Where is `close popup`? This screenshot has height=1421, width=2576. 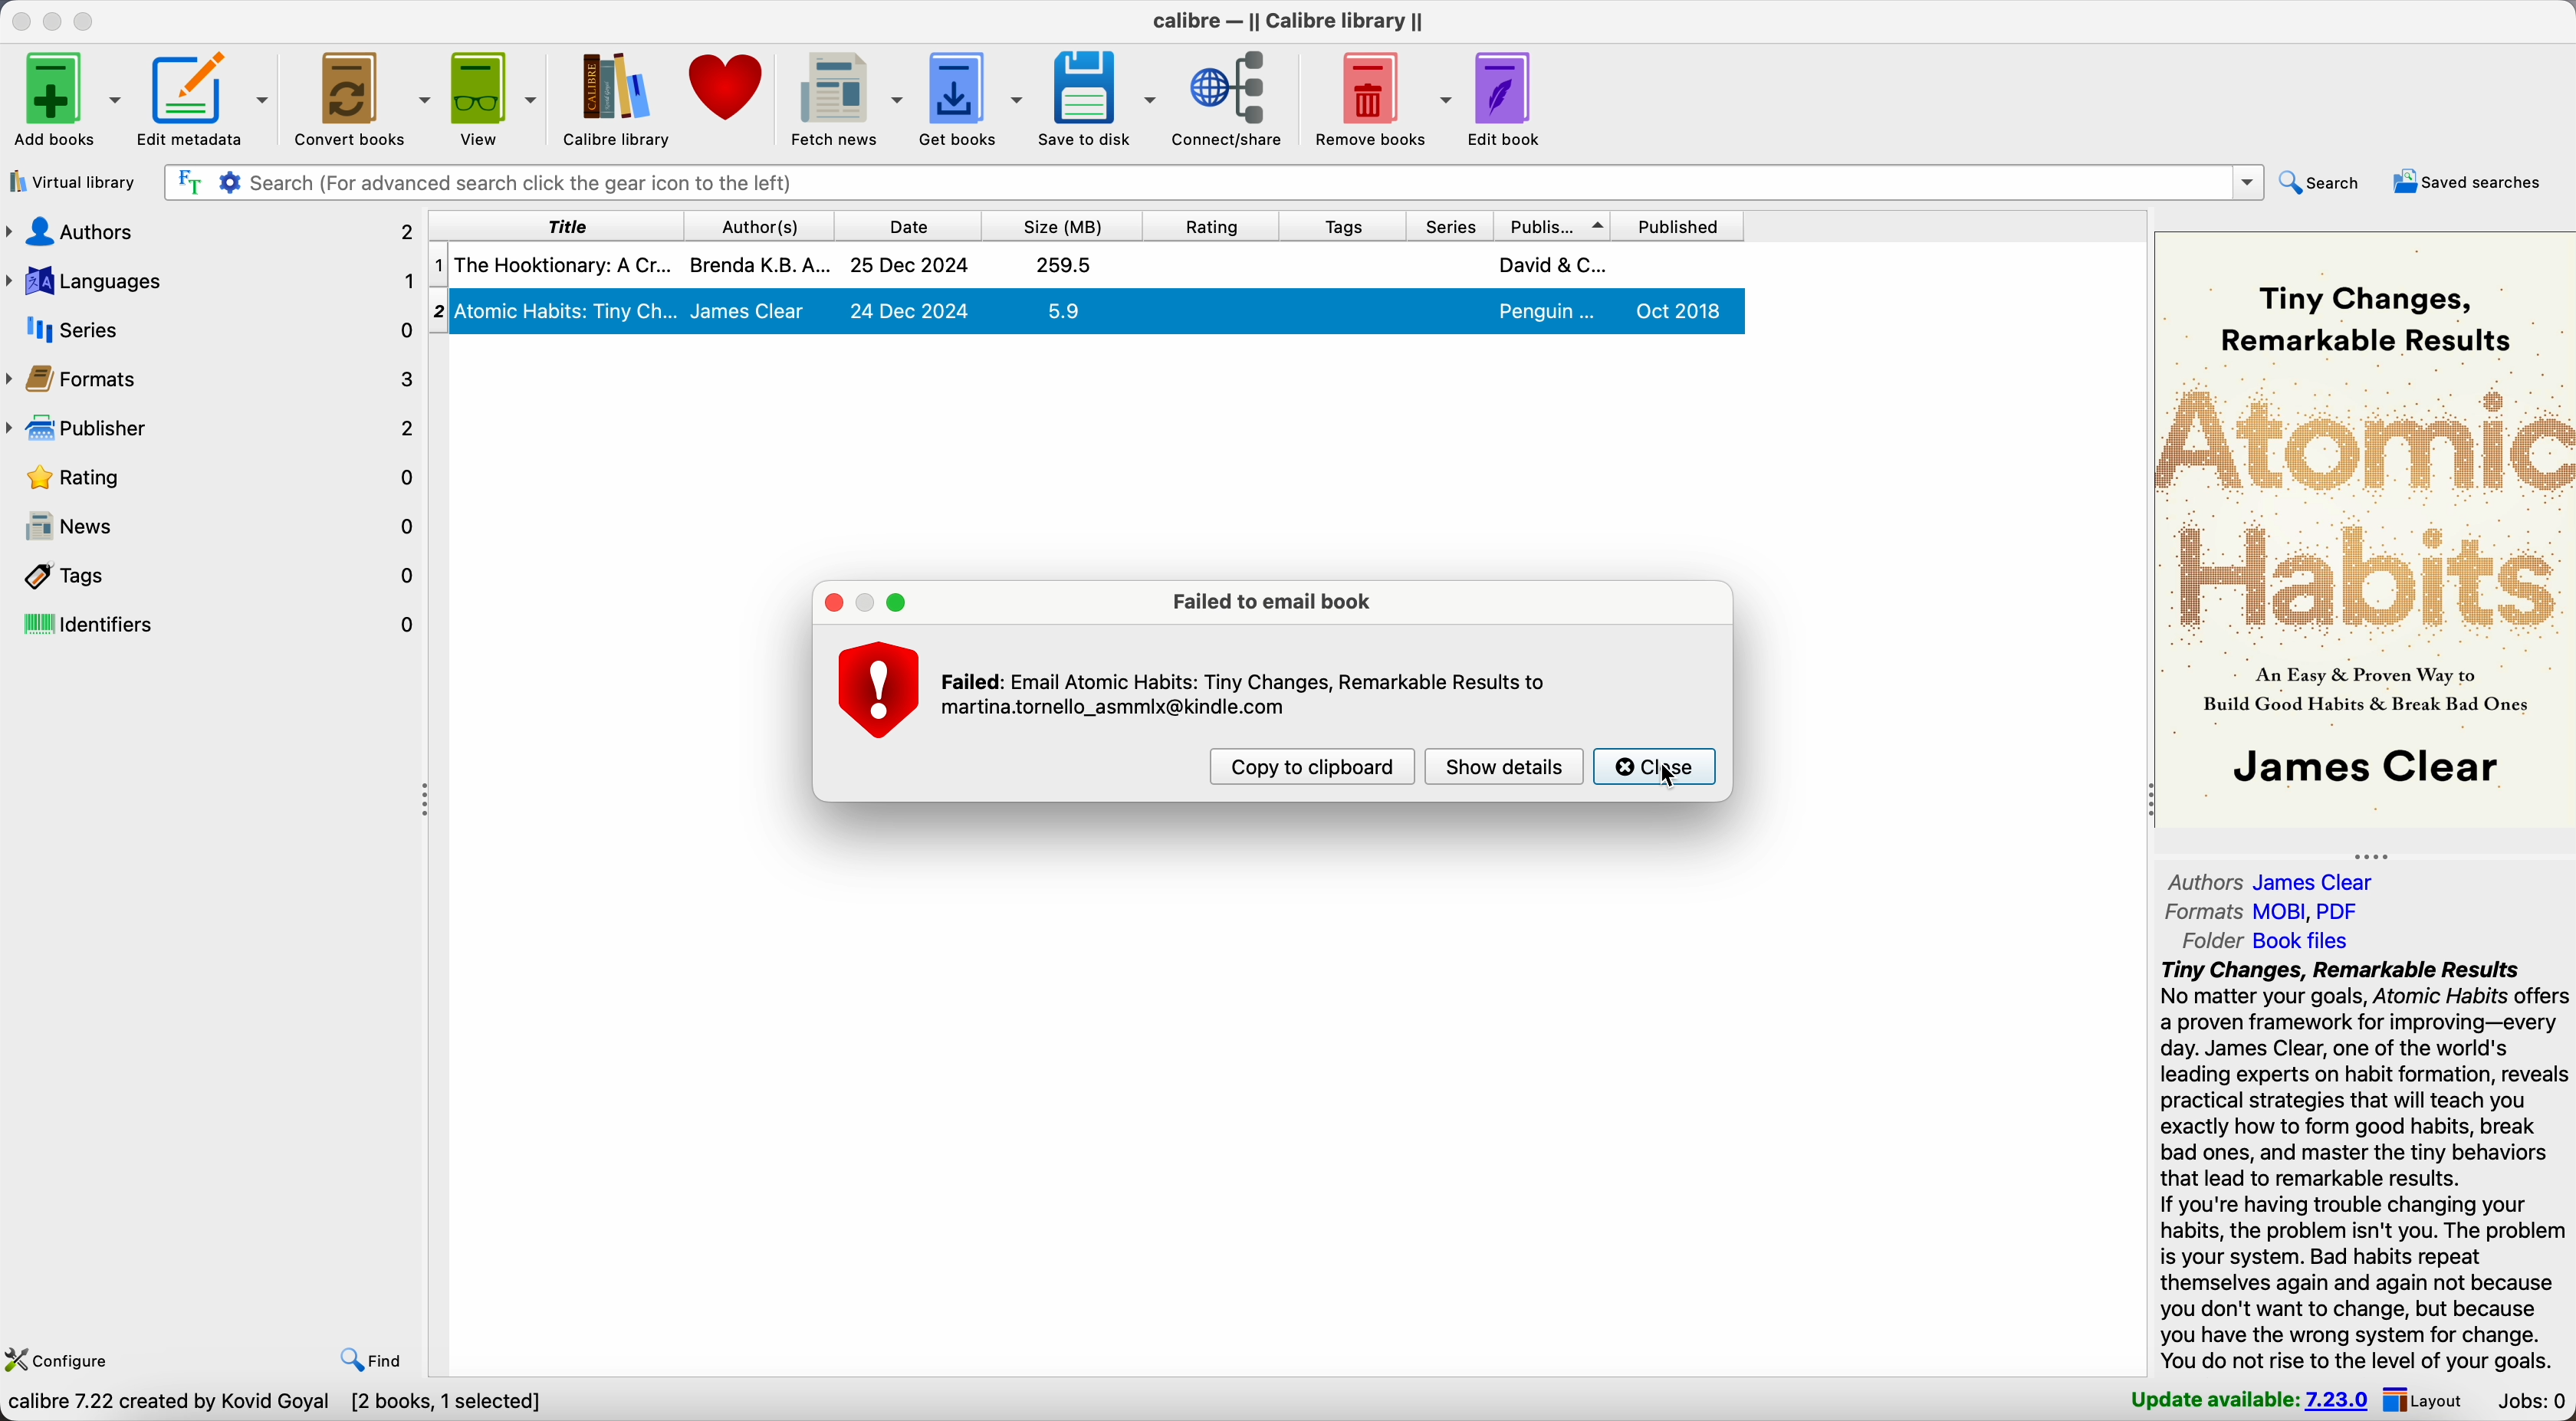
close popup is located at coordinates (829, 602).